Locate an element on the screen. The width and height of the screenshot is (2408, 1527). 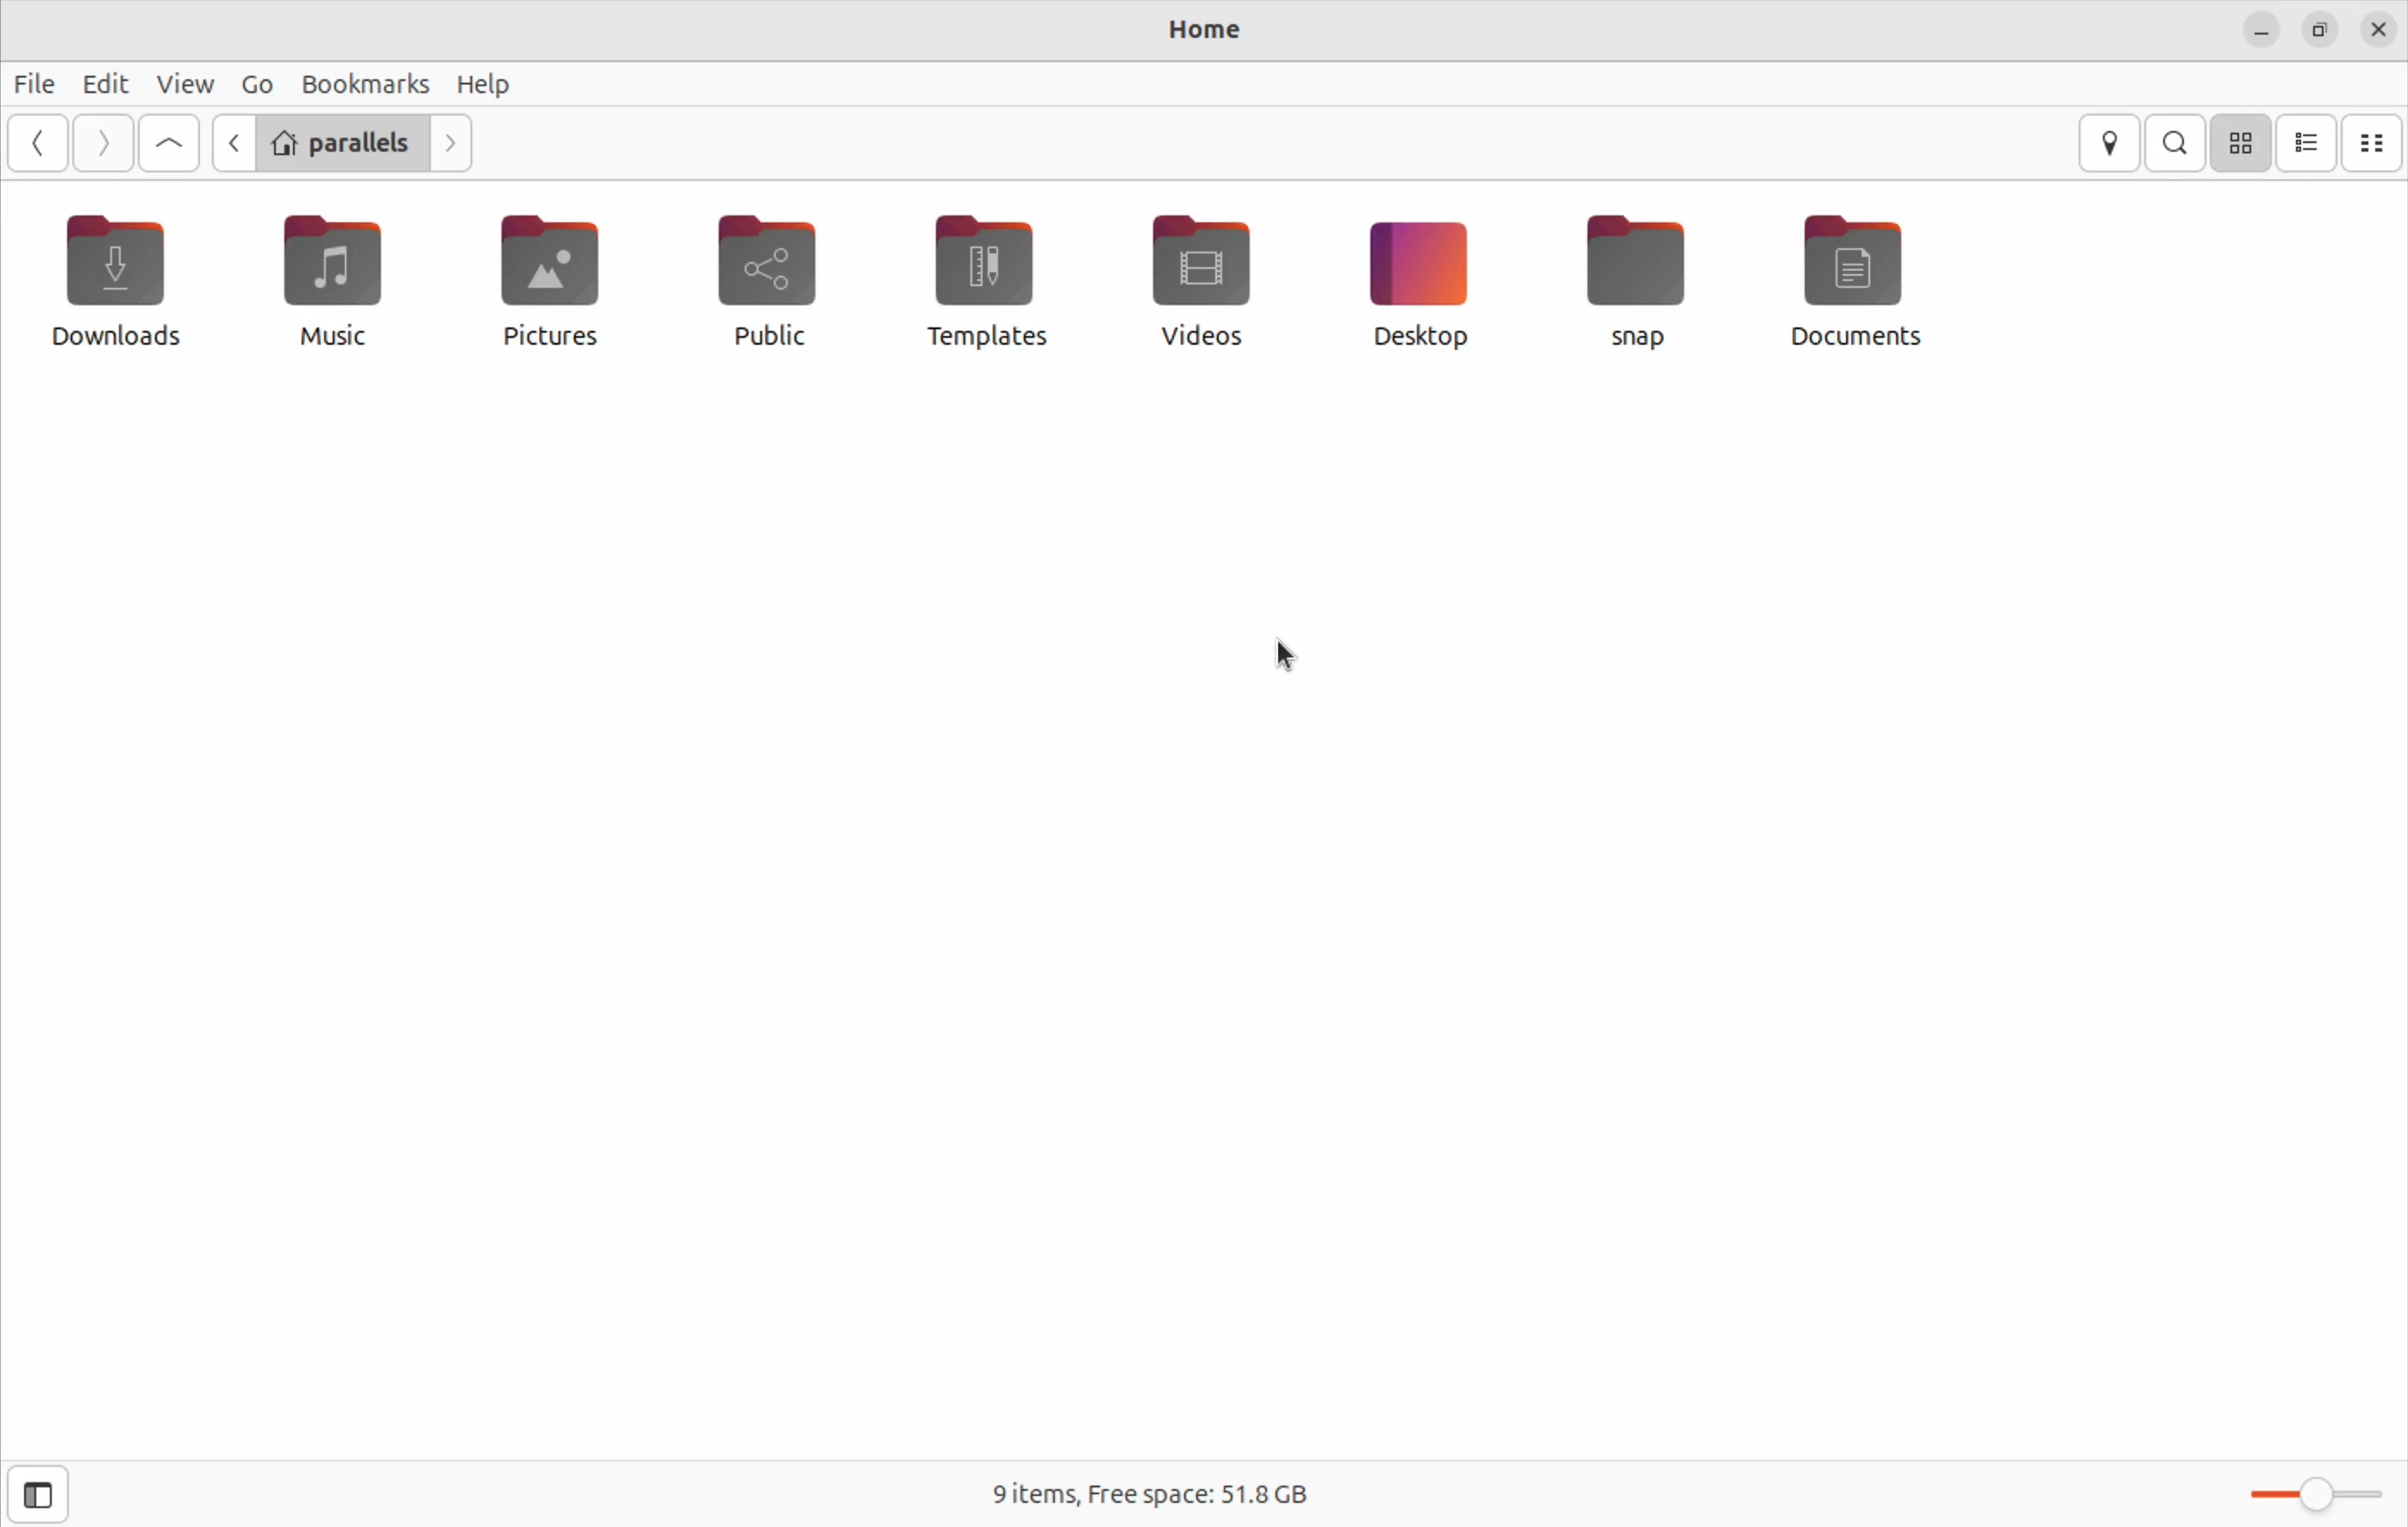
icon view is located at coordinates (2244, 143).